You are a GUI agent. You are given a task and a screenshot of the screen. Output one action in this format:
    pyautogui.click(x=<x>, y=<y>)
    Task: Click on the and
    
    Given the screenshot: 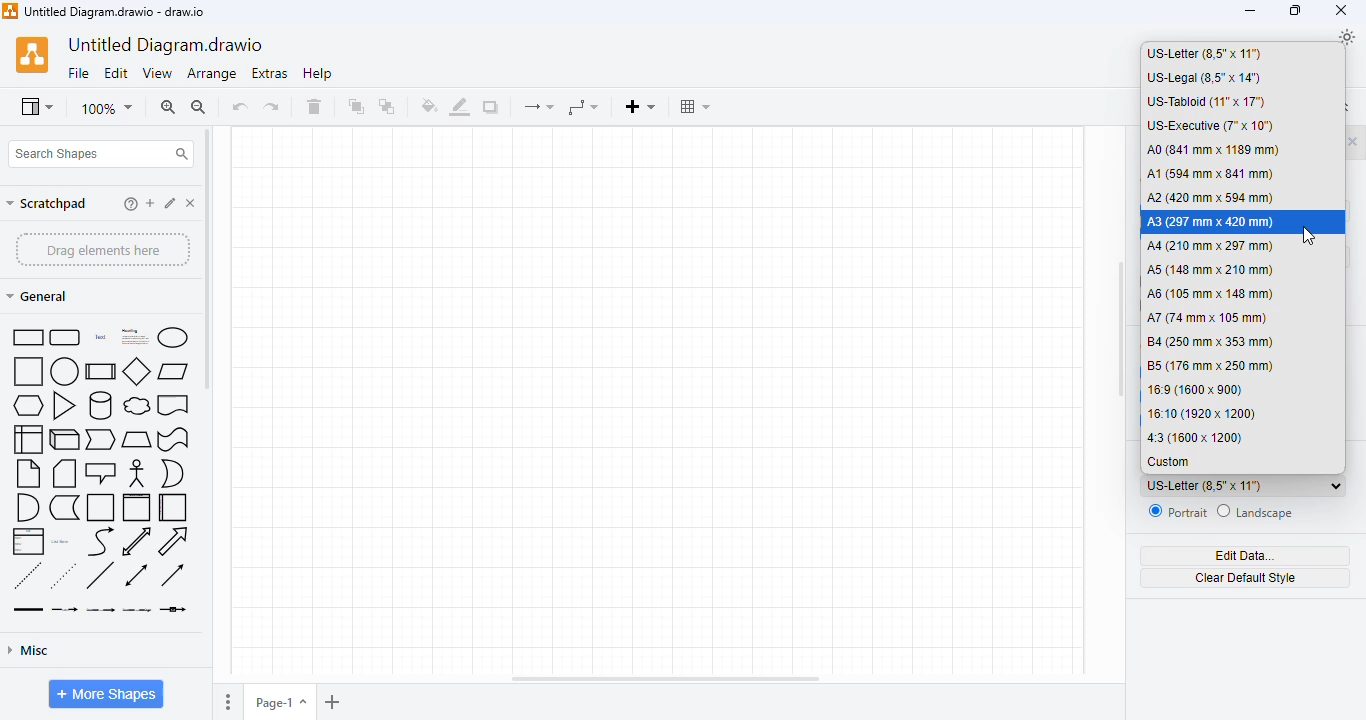 What is the action you would take?
    pyautogui.click(x=28, y=507)
    